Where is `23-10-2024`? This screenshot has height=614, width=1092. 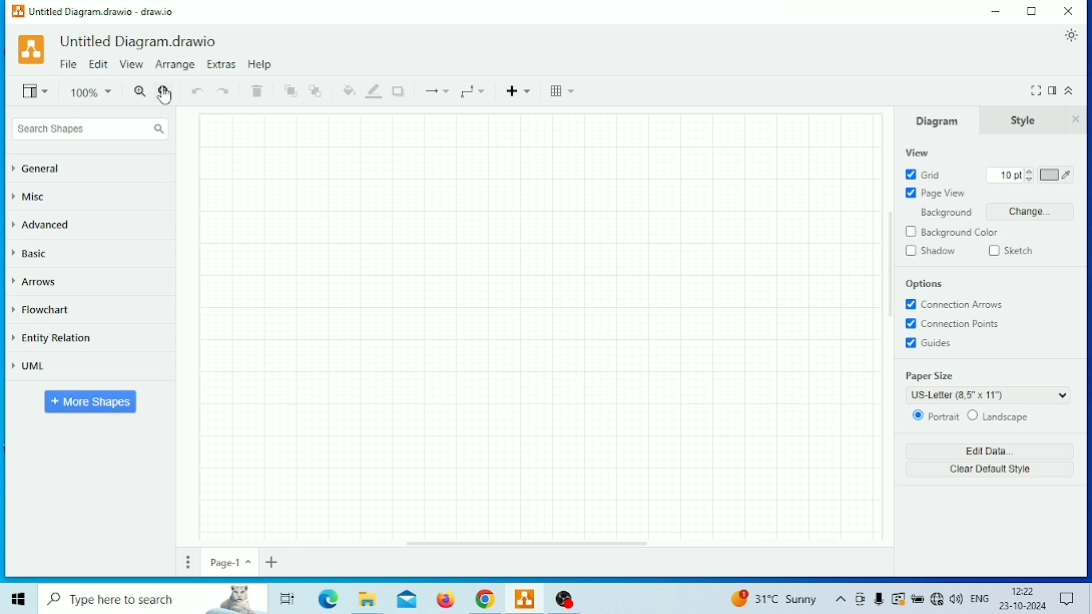 23-10-2024 is located at coordinates (1022, 606).